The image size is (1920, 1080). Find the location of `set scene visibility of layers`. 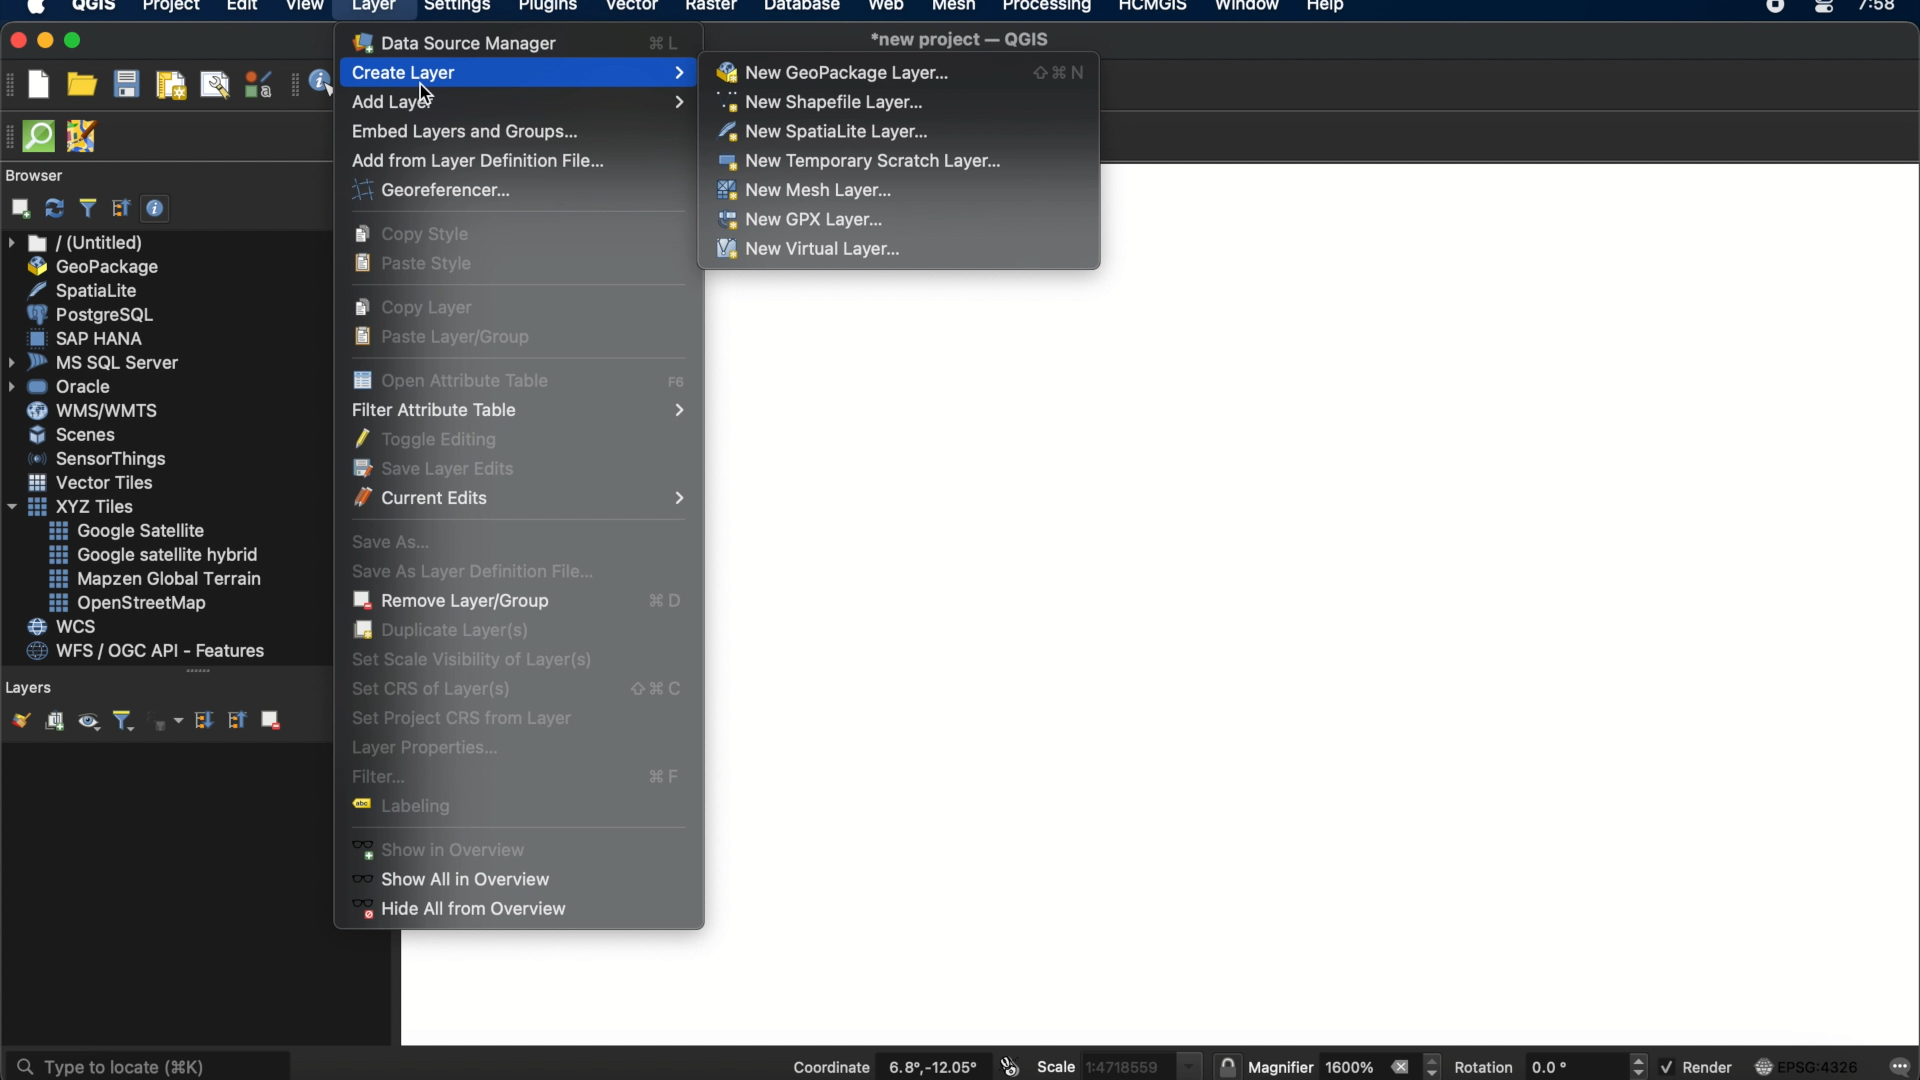

set scene visibility of layers is located at coordinates (476, 659).